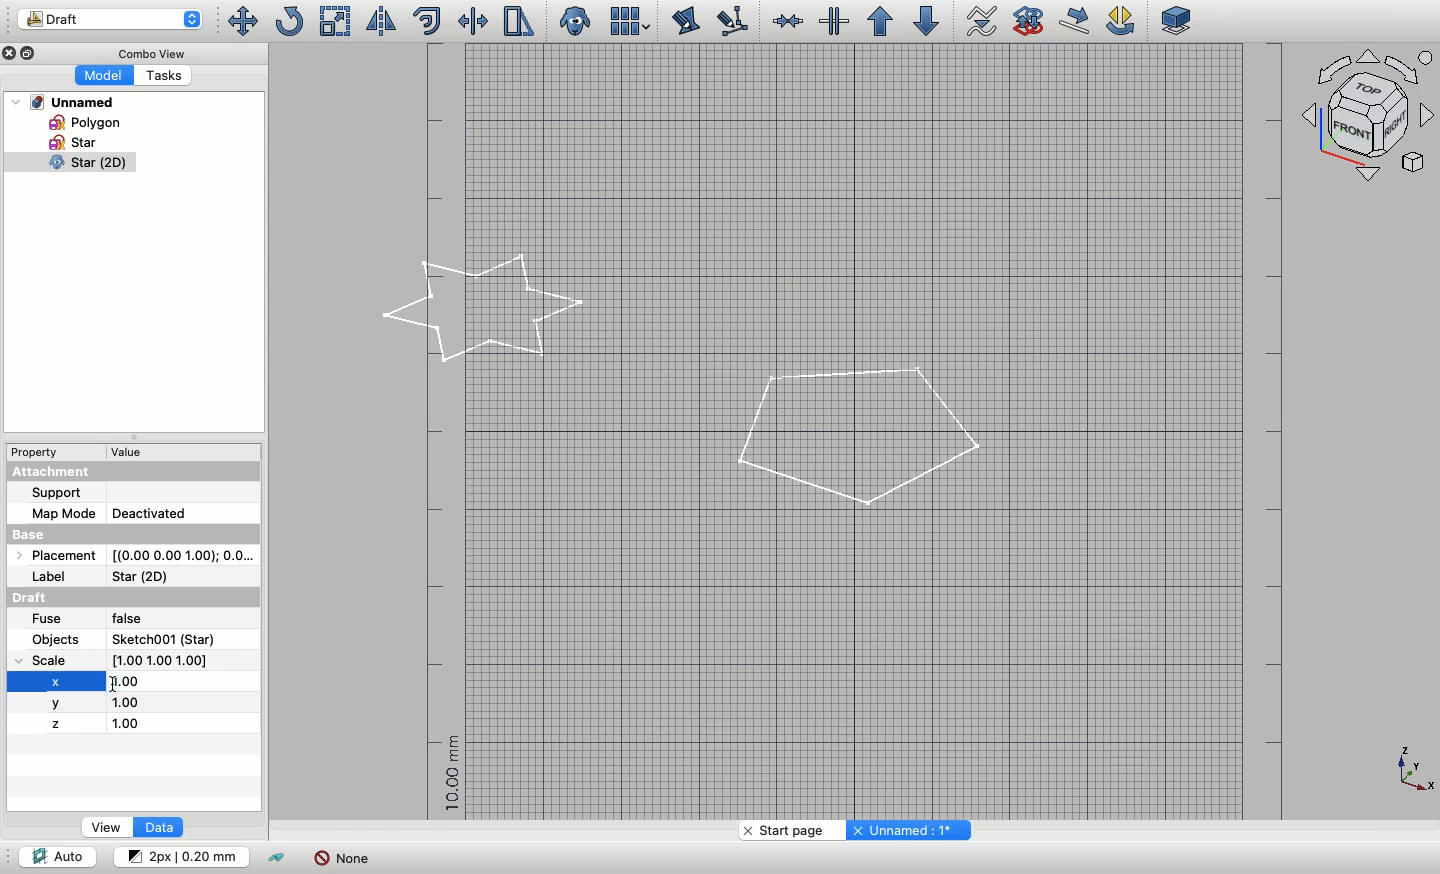  I want to click on Tasks, so click(161, 75).